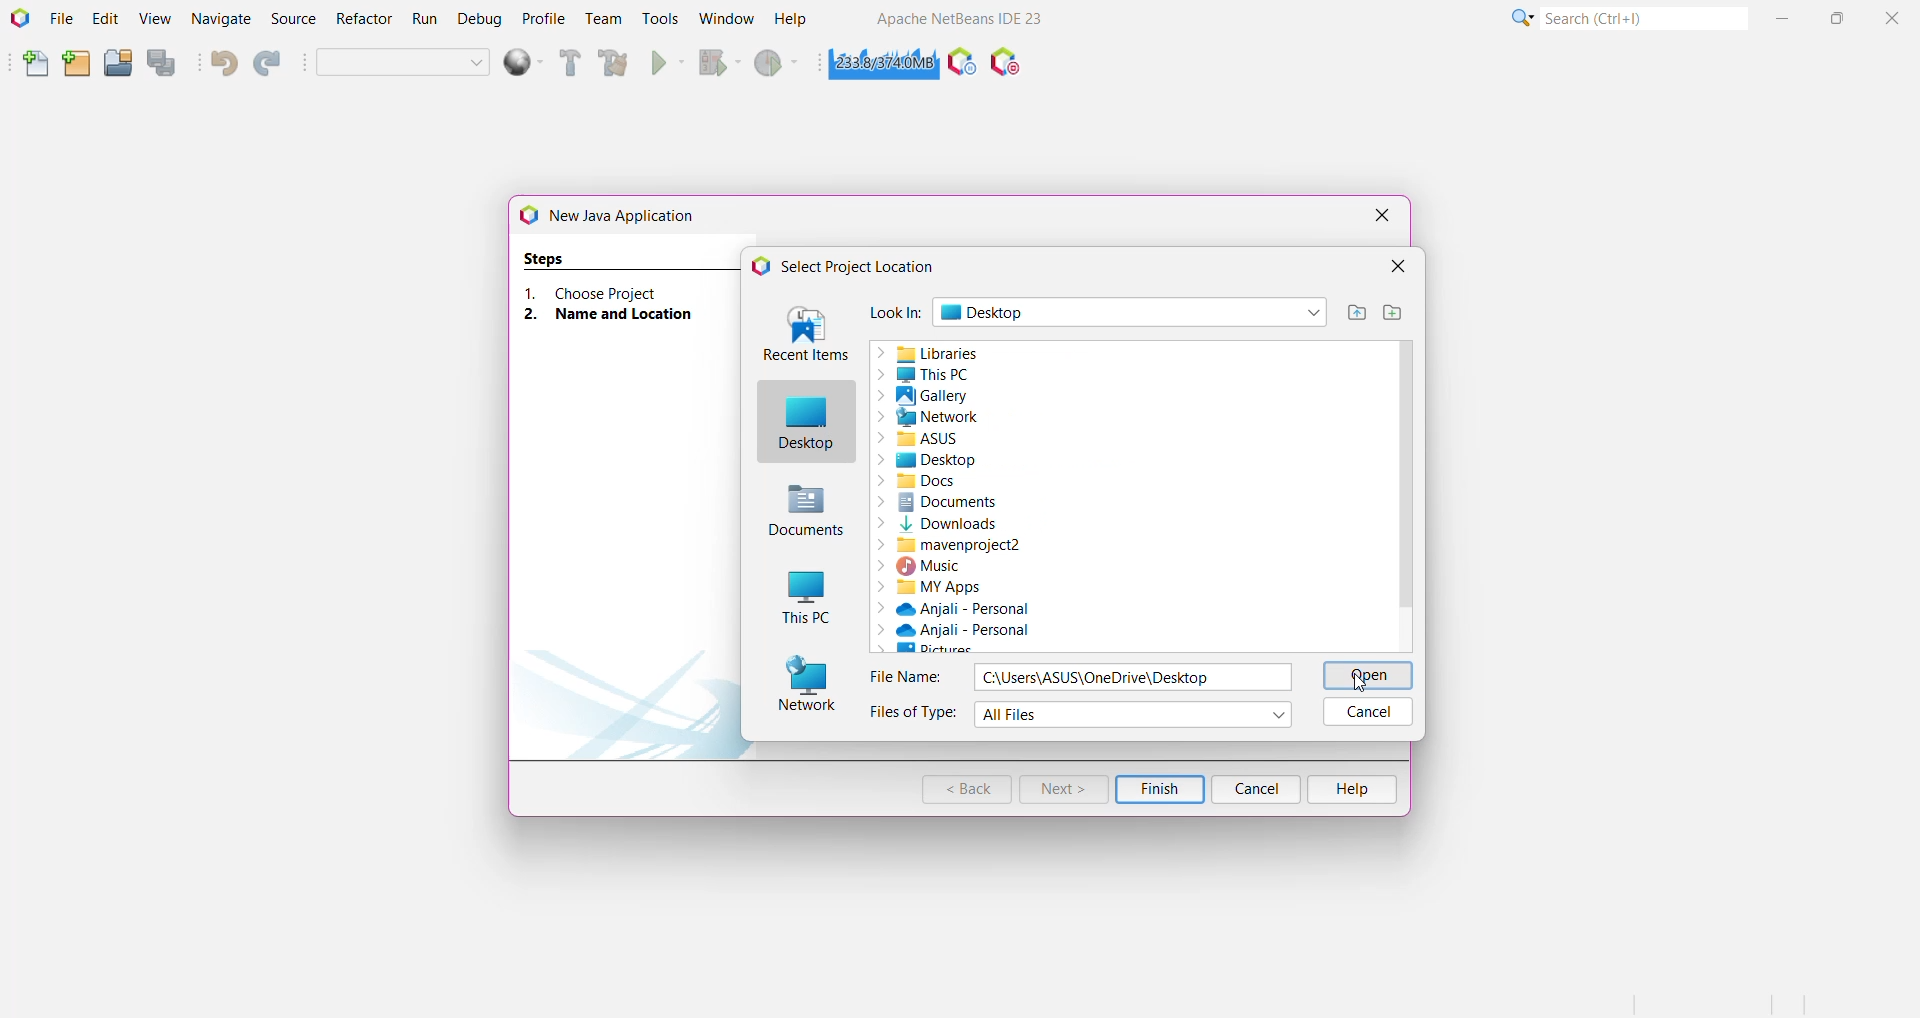 The width and height of the screenshot is (1920, 1018). I want to click on Cancel, so click(1368, 713).